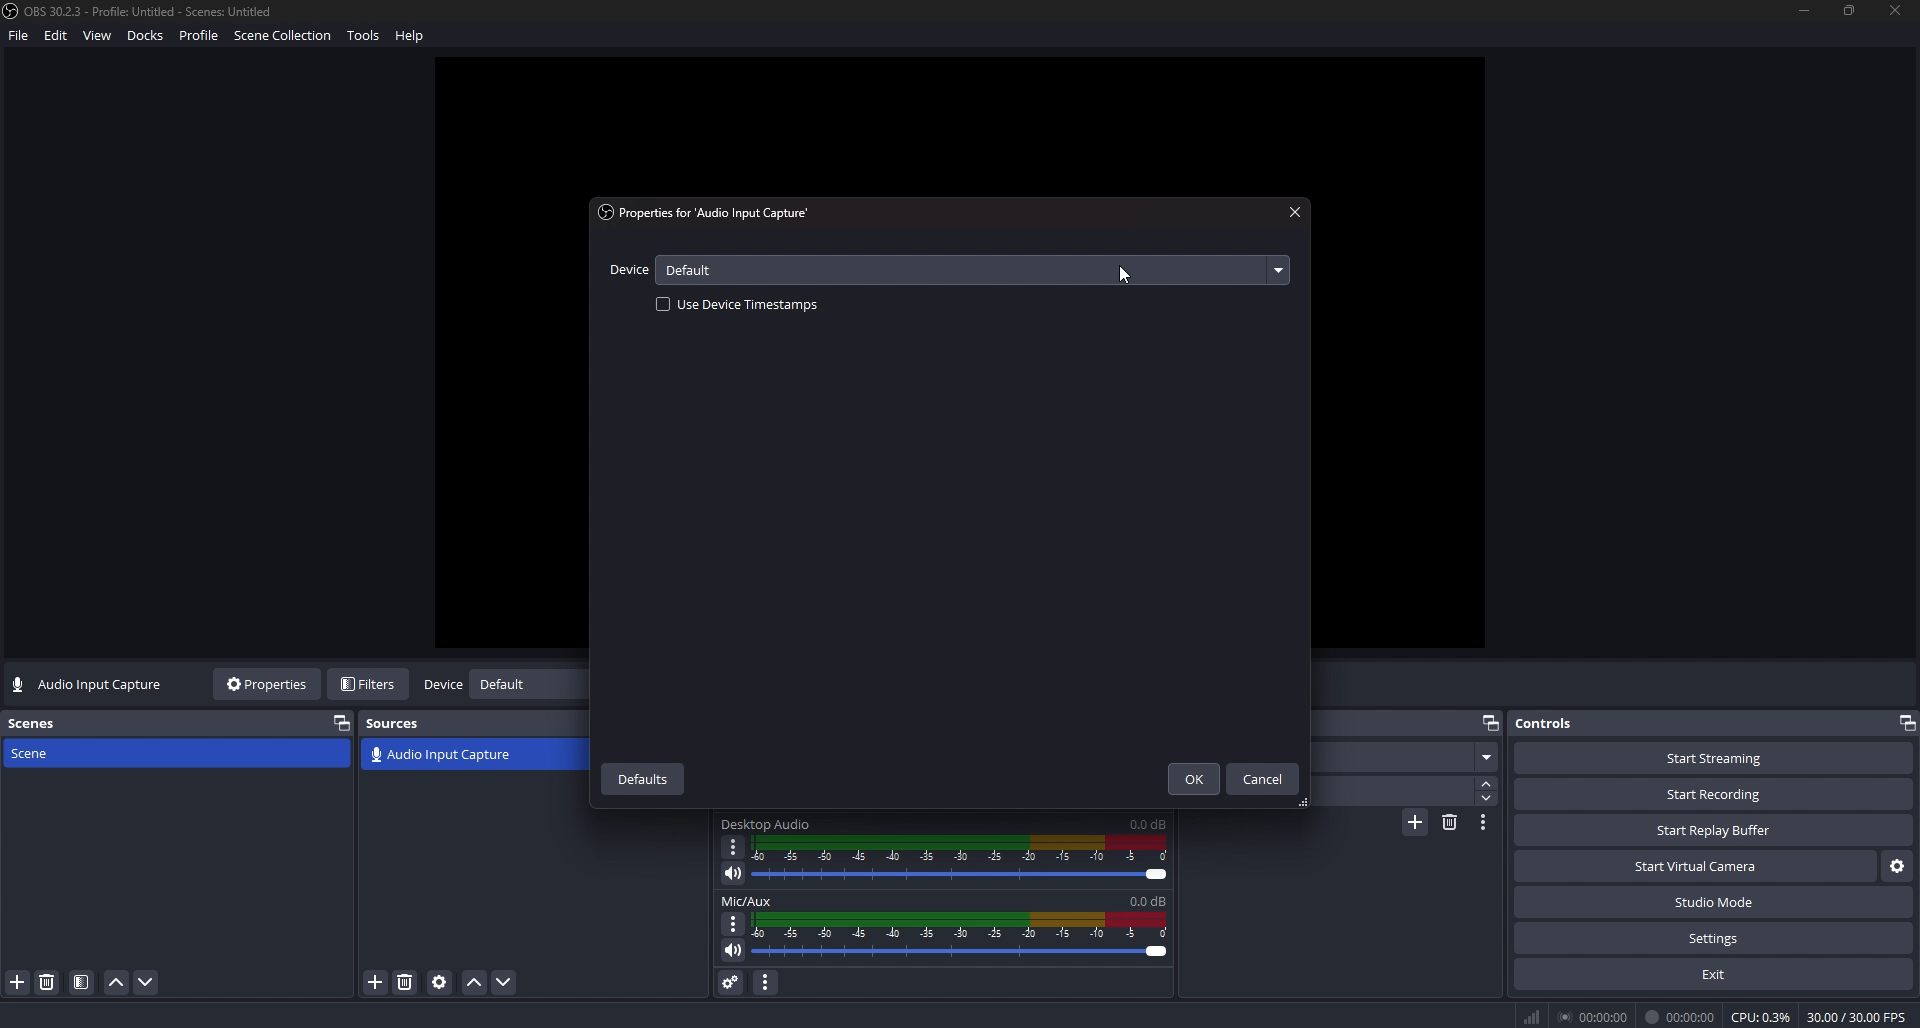 The image size is (1920, 1028). I want to click on move scene up, so click(116, 984).